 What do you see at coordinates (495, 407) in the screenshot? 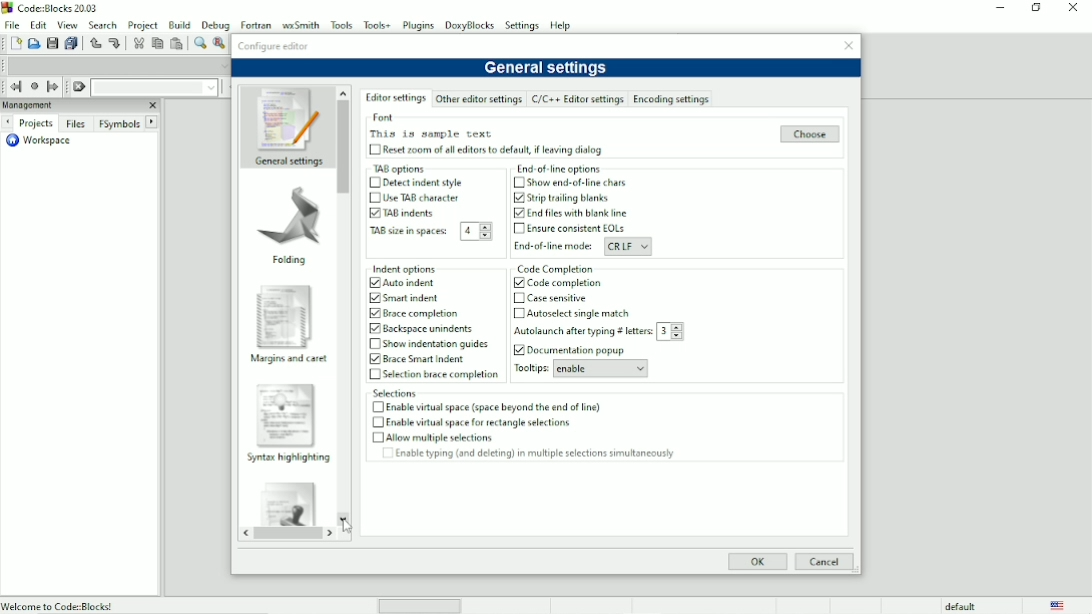
I see `Enable virtual space (space beyond the end of line)` at bounding box center [495, 407].